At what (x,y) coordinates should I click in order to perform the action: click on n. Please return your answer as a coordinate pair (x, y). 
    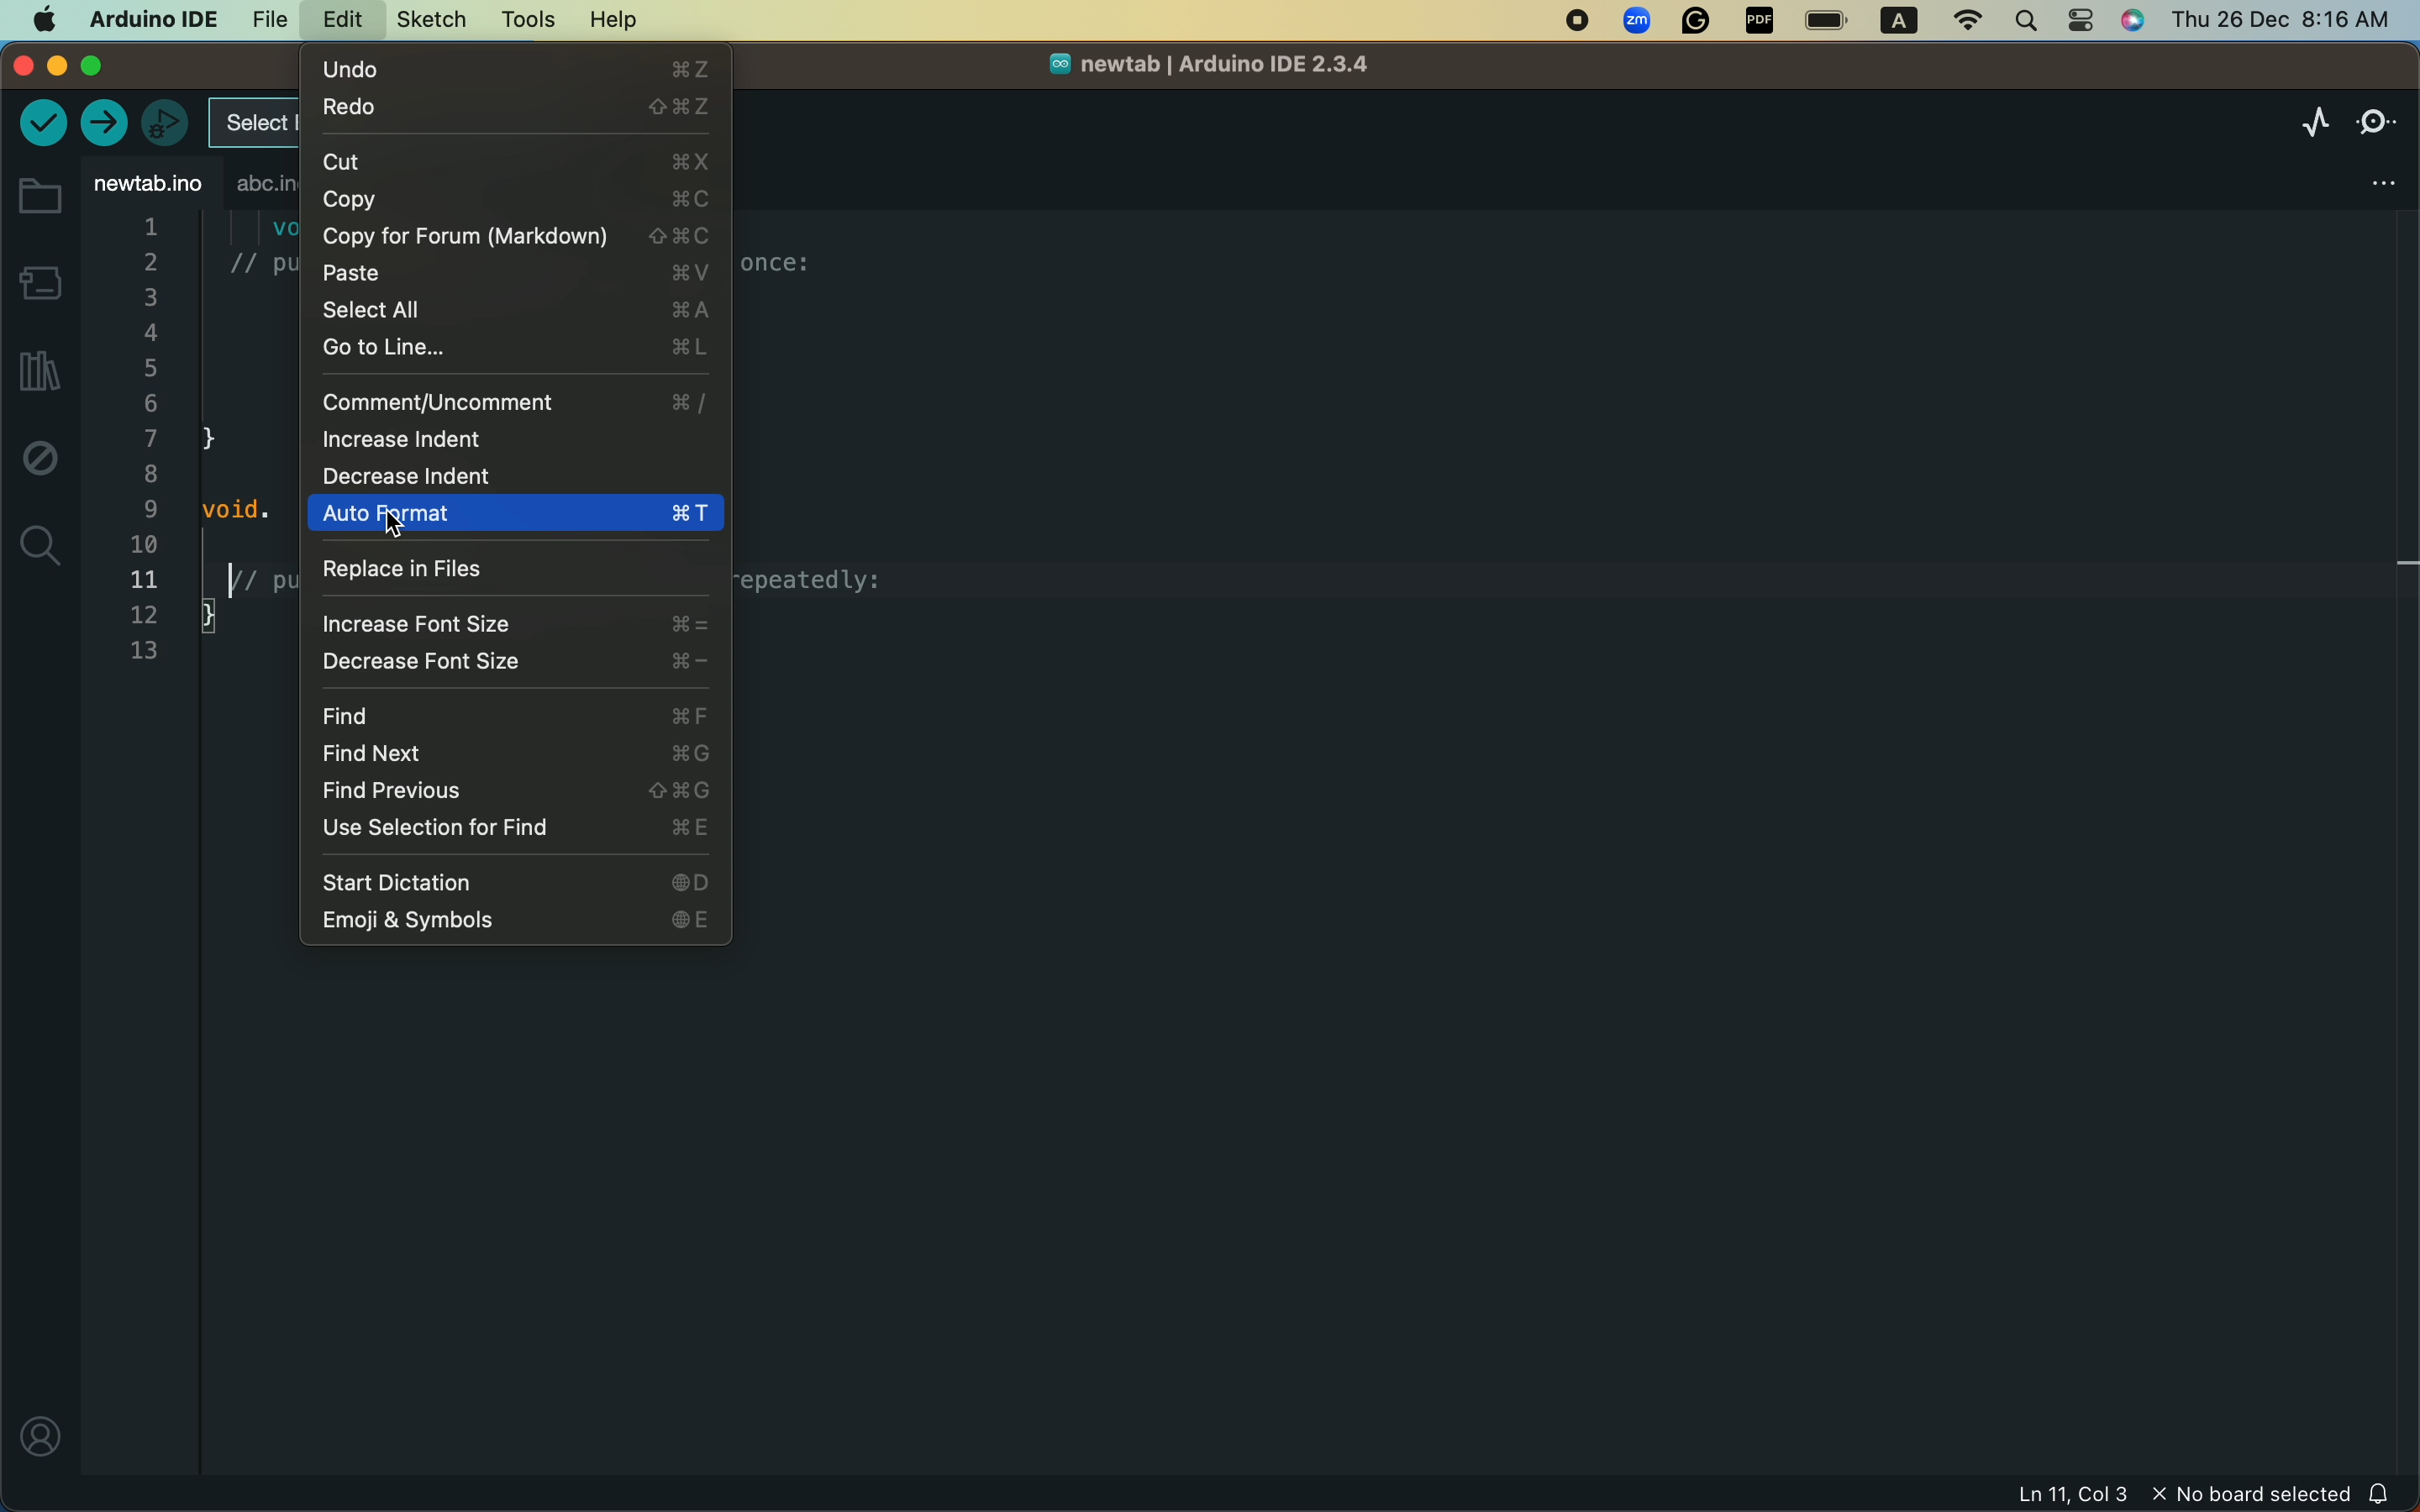
    Looking at the image, I should click on (1577, 23).